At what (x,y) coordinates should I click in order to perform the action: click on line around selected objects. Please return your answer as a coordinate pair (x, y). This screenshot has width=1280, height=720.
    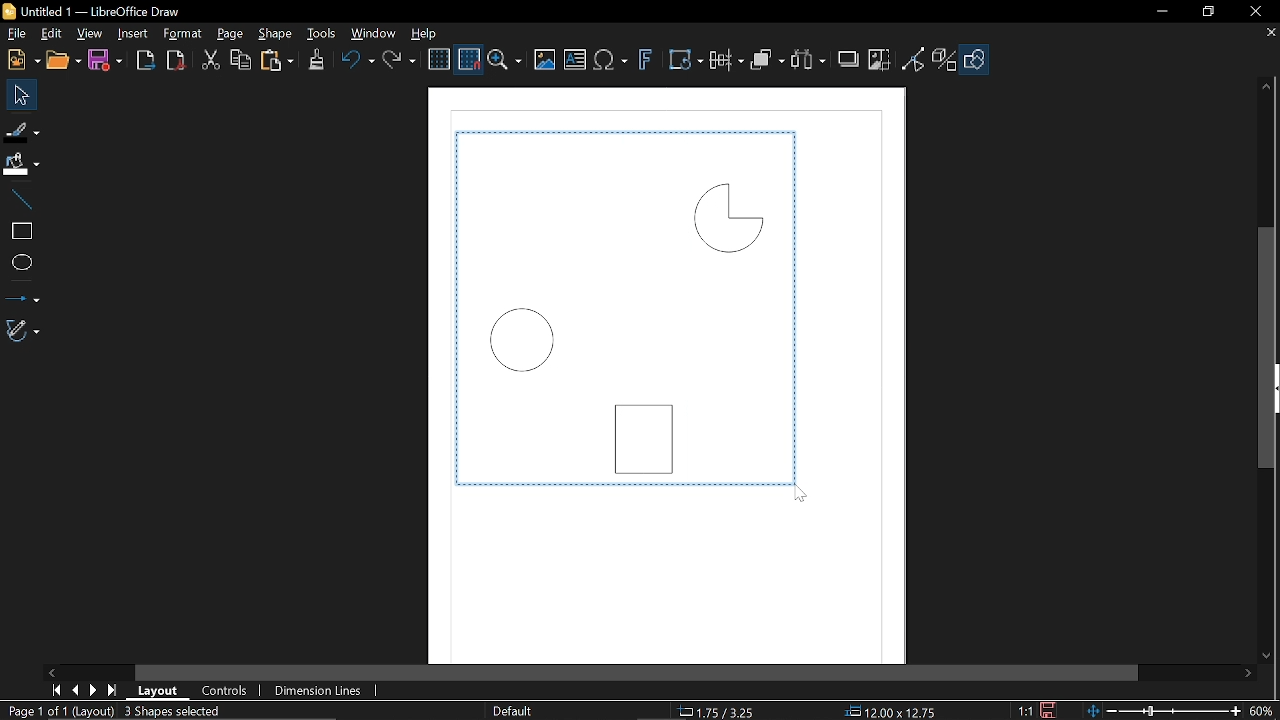
    Looking at the image, I should click on (628, 483).